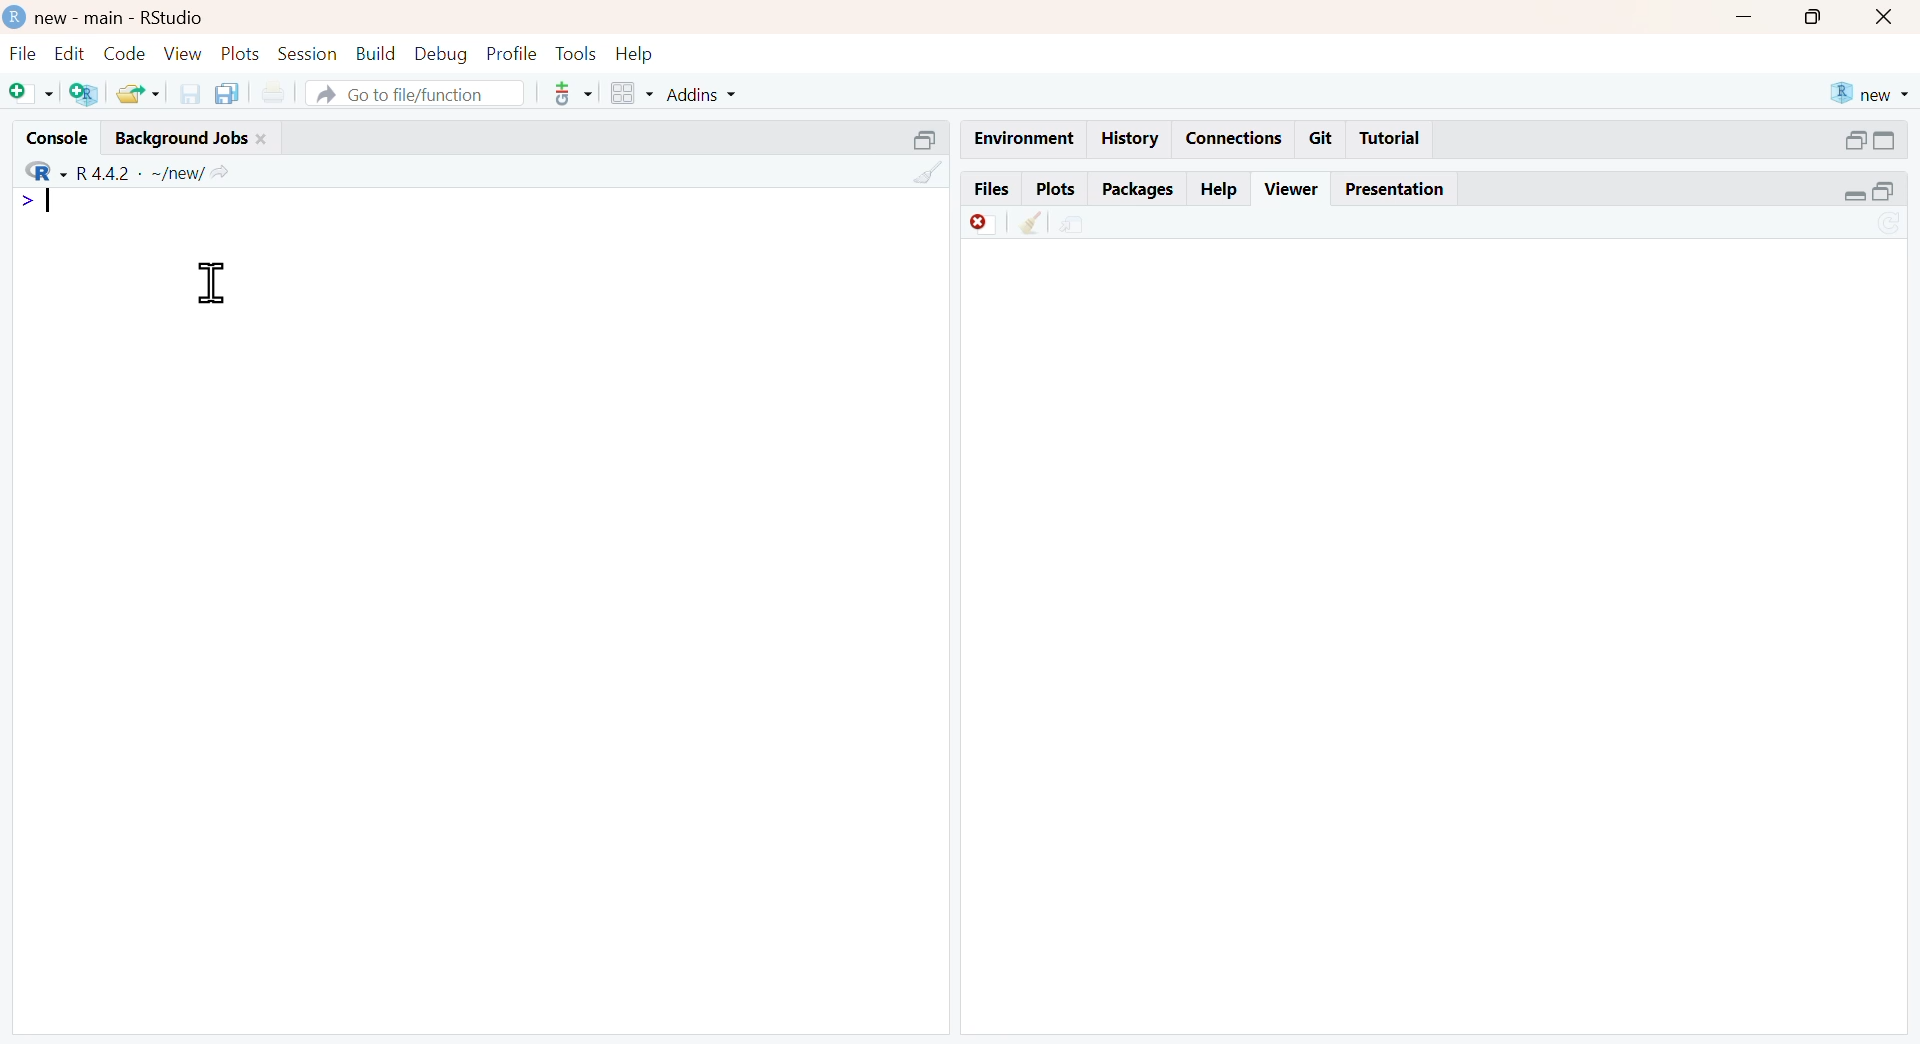  What do you see at coordinates (1851, 141) in the screenshot?
I see `minimize` at bounding box center [1851, 141].